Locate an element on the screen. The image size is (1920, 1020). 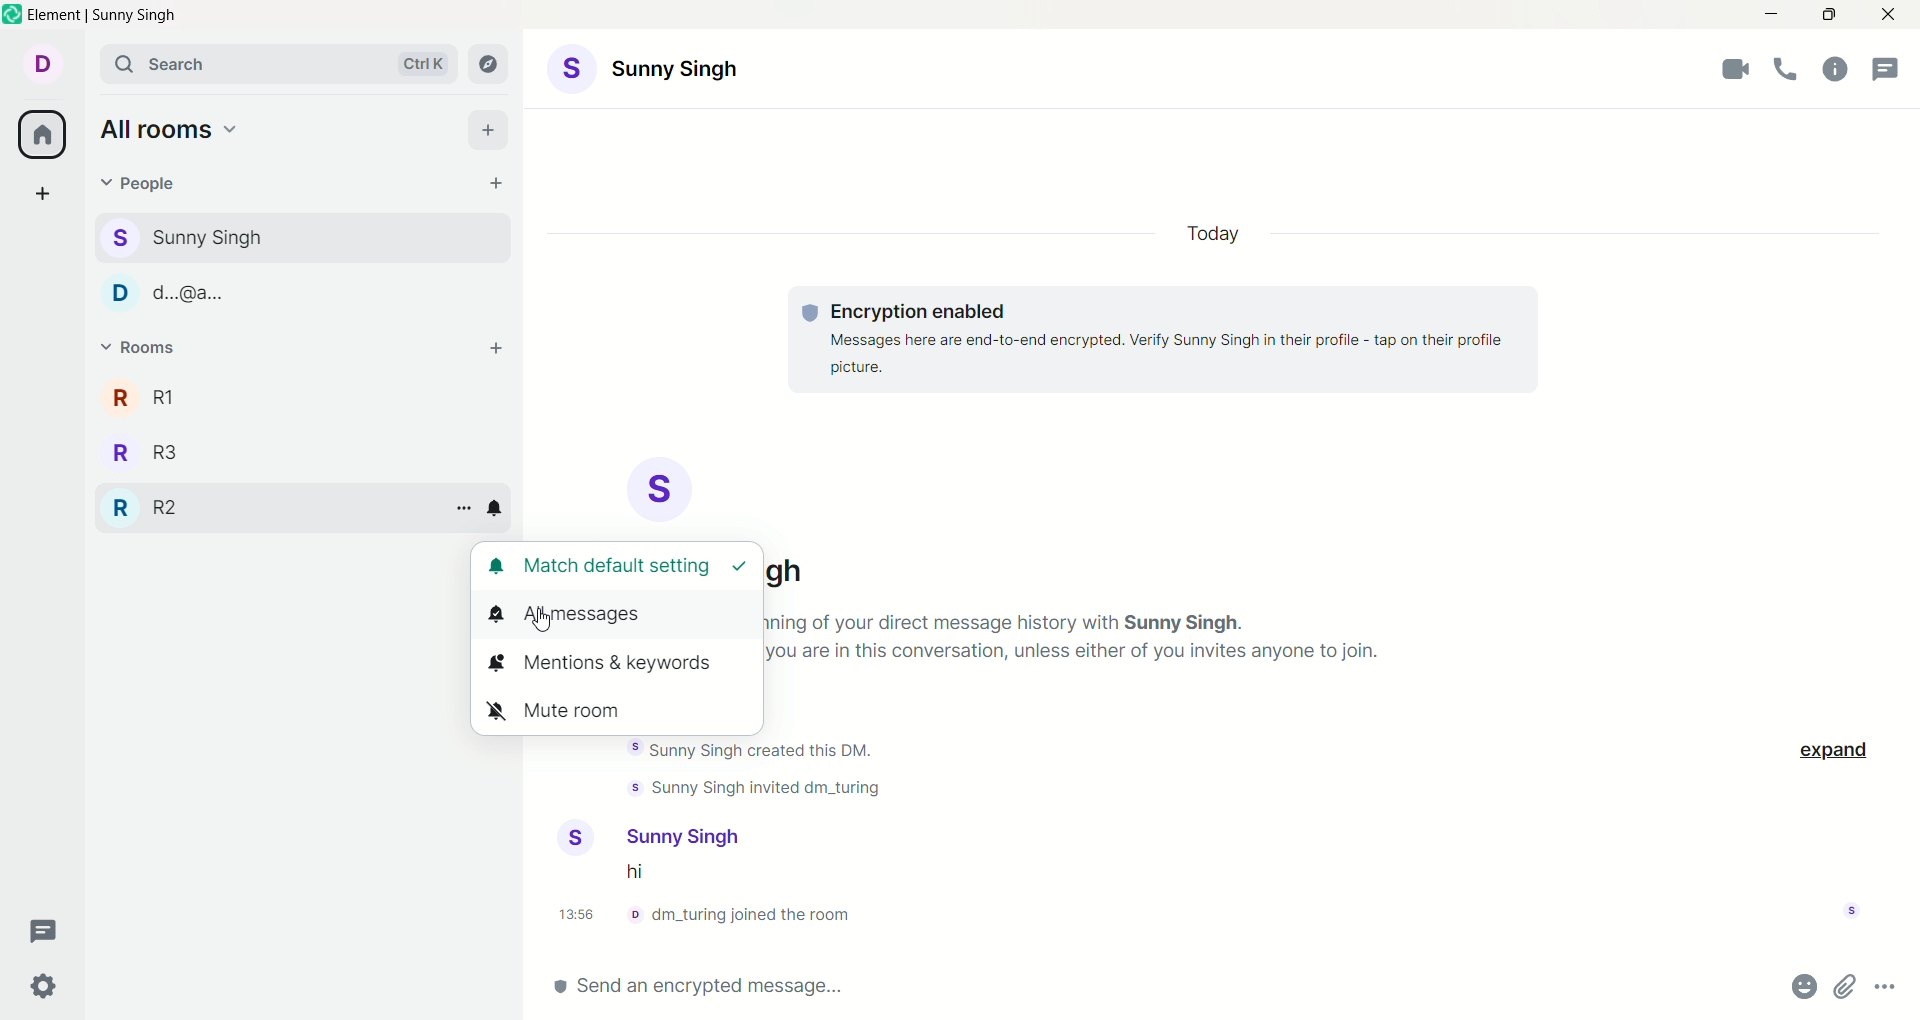
minimize is located at coordinates (1768, 16).